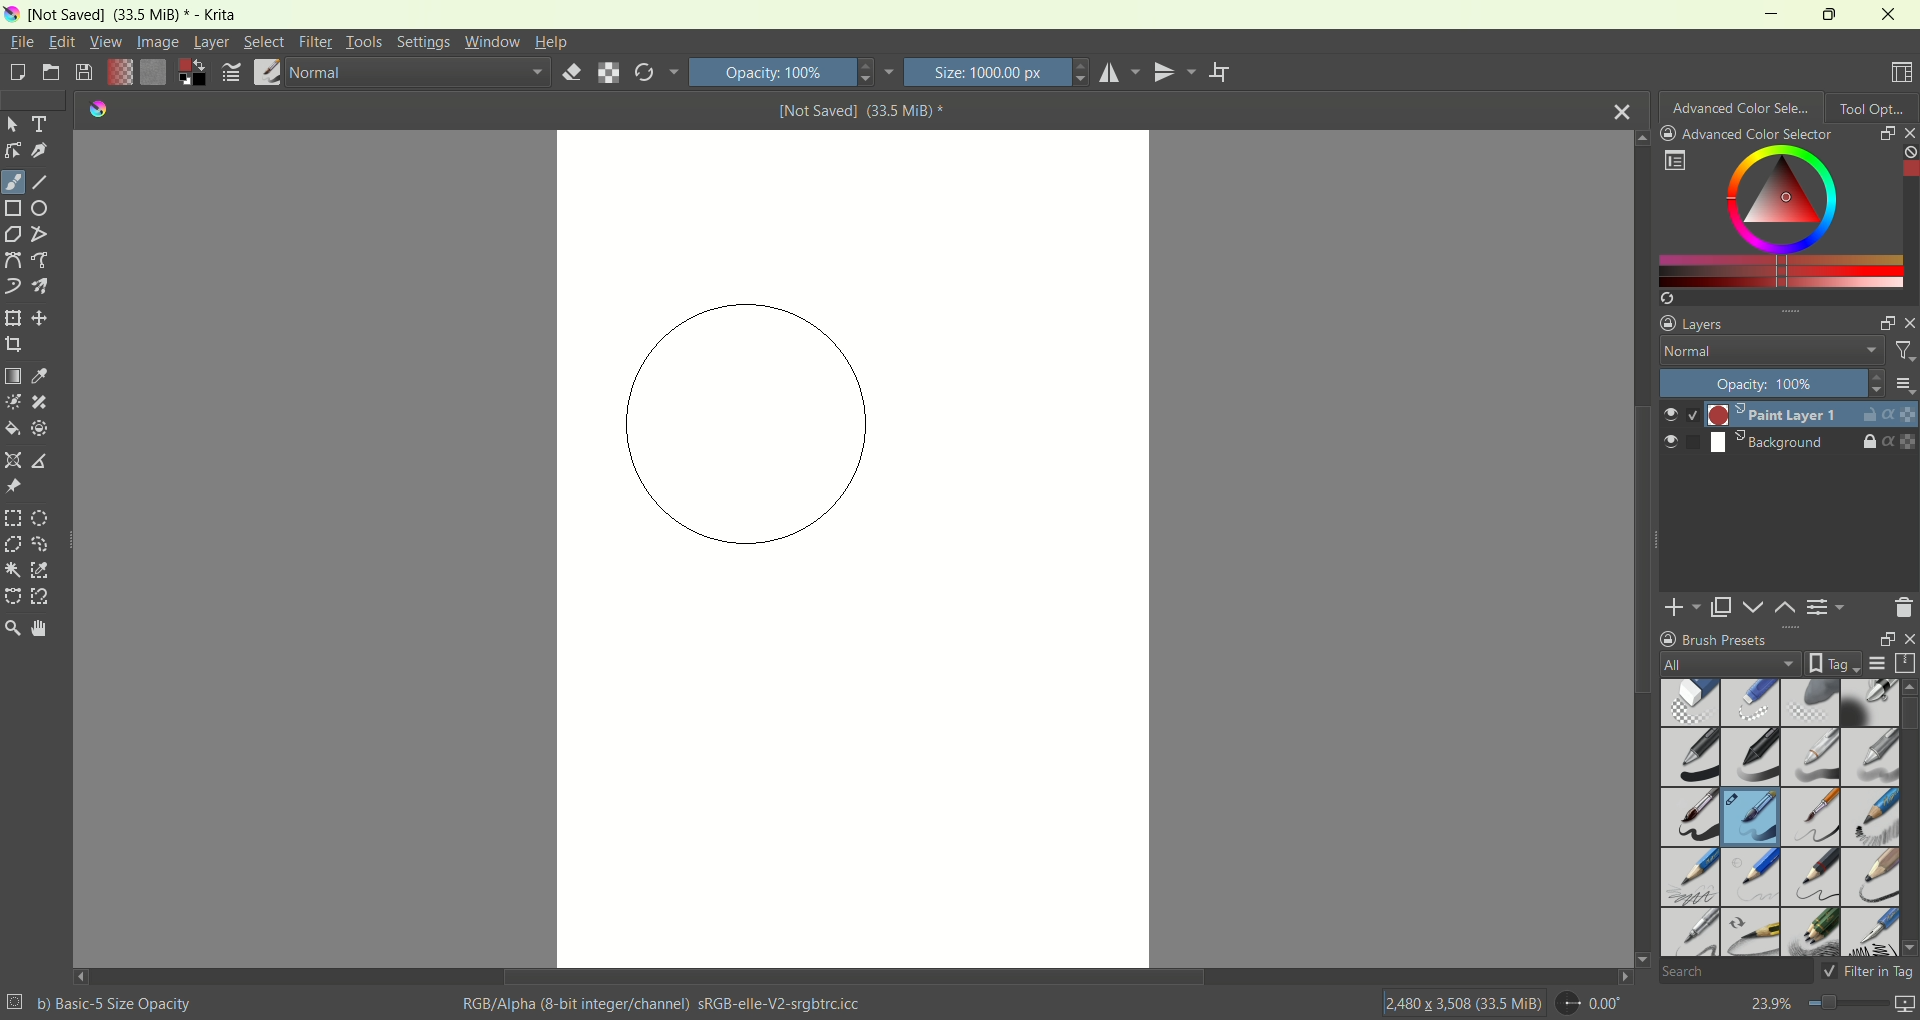 The image size is (1920, 1020). What do you see at coordinates (43, 260) in the screenshot?
I see `freehand path` at bounding box center [43, 260].